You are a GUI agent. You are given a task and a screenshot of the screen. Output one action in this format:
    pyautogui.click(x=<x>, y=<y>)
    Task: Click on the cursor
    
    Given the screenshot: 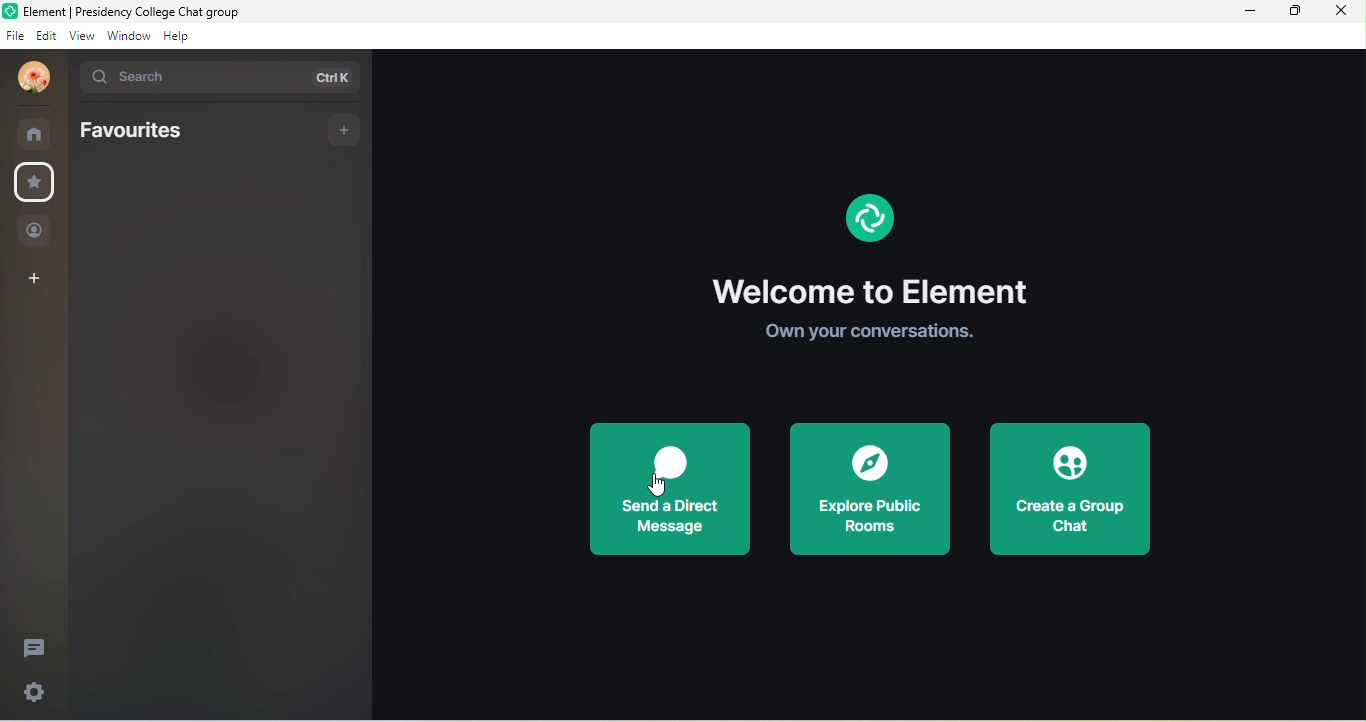 What is the action you would take?
    pyautogui.click(x=663, y=485)
    